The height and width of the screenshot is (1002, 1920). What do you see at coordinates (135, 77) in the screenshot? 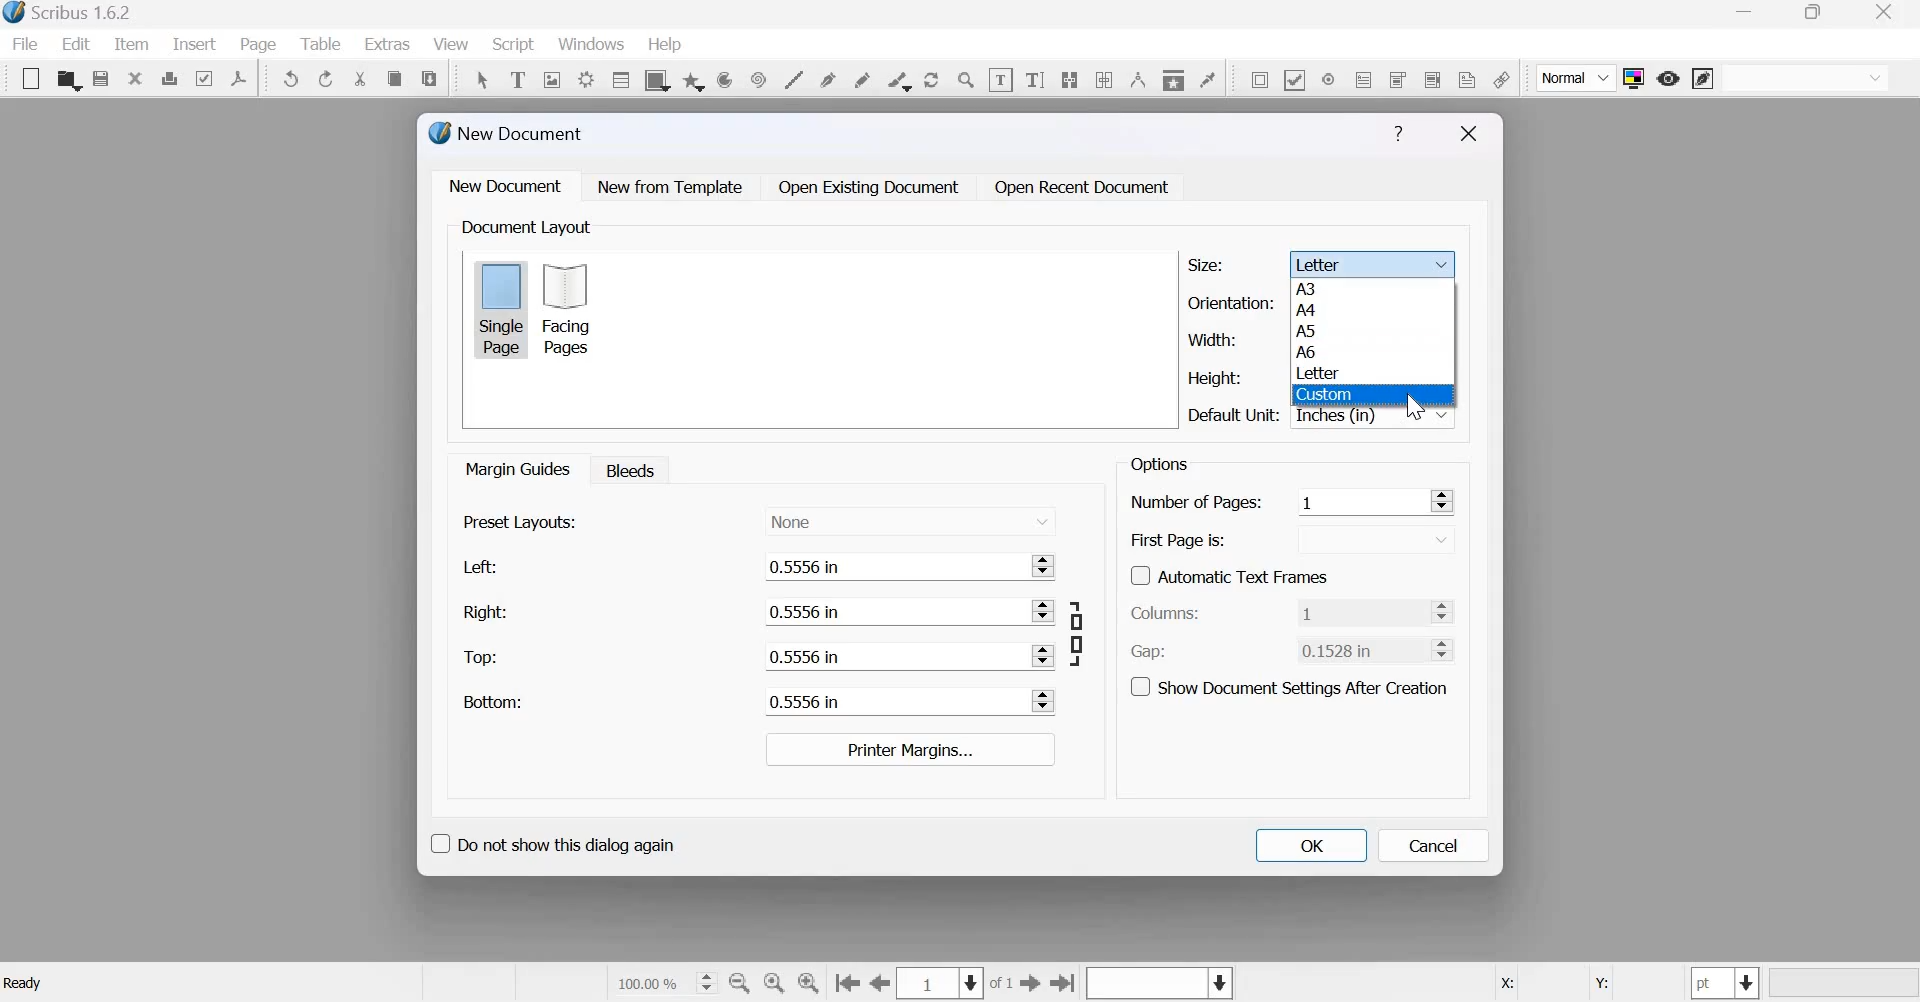
I see `close` at bounding box center [135, 77].